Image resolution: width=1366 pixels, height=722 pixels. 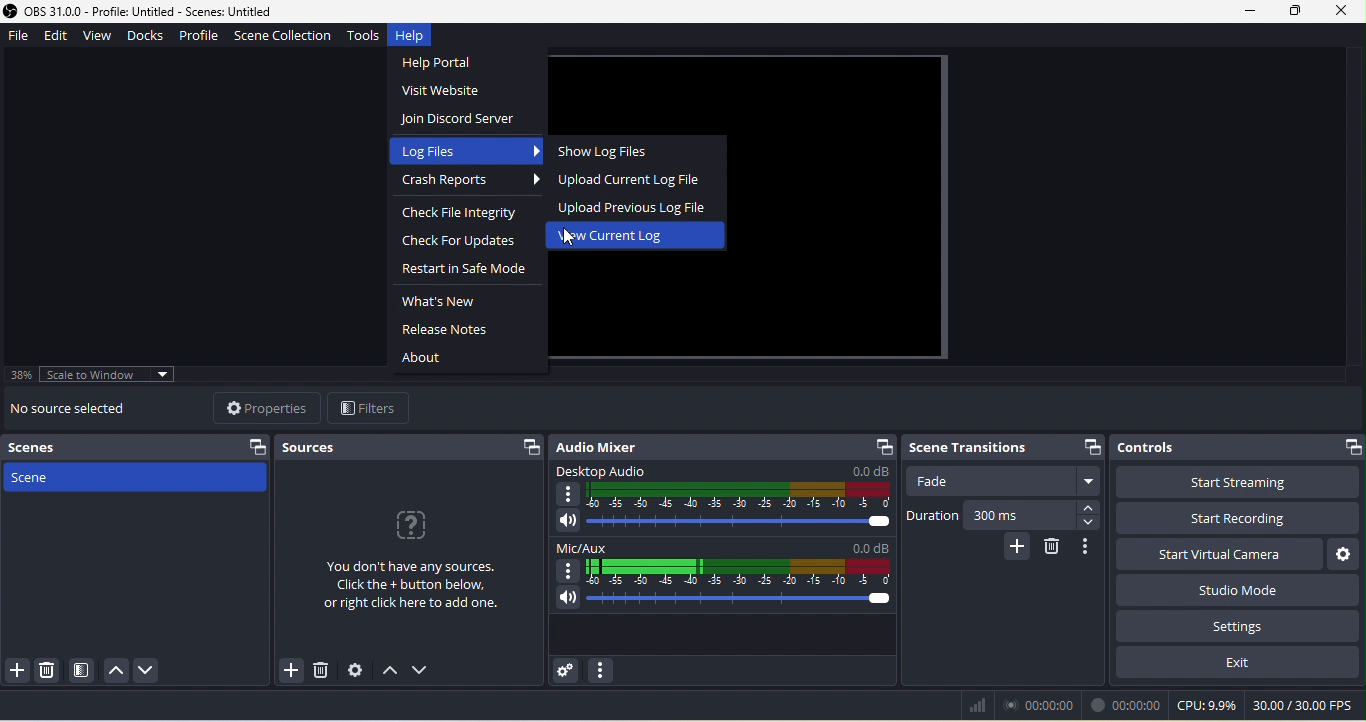 What do you see at coordinates (1039, 518) in the screenshot?
I see `300 ms` at bounding box center [1039, 518].